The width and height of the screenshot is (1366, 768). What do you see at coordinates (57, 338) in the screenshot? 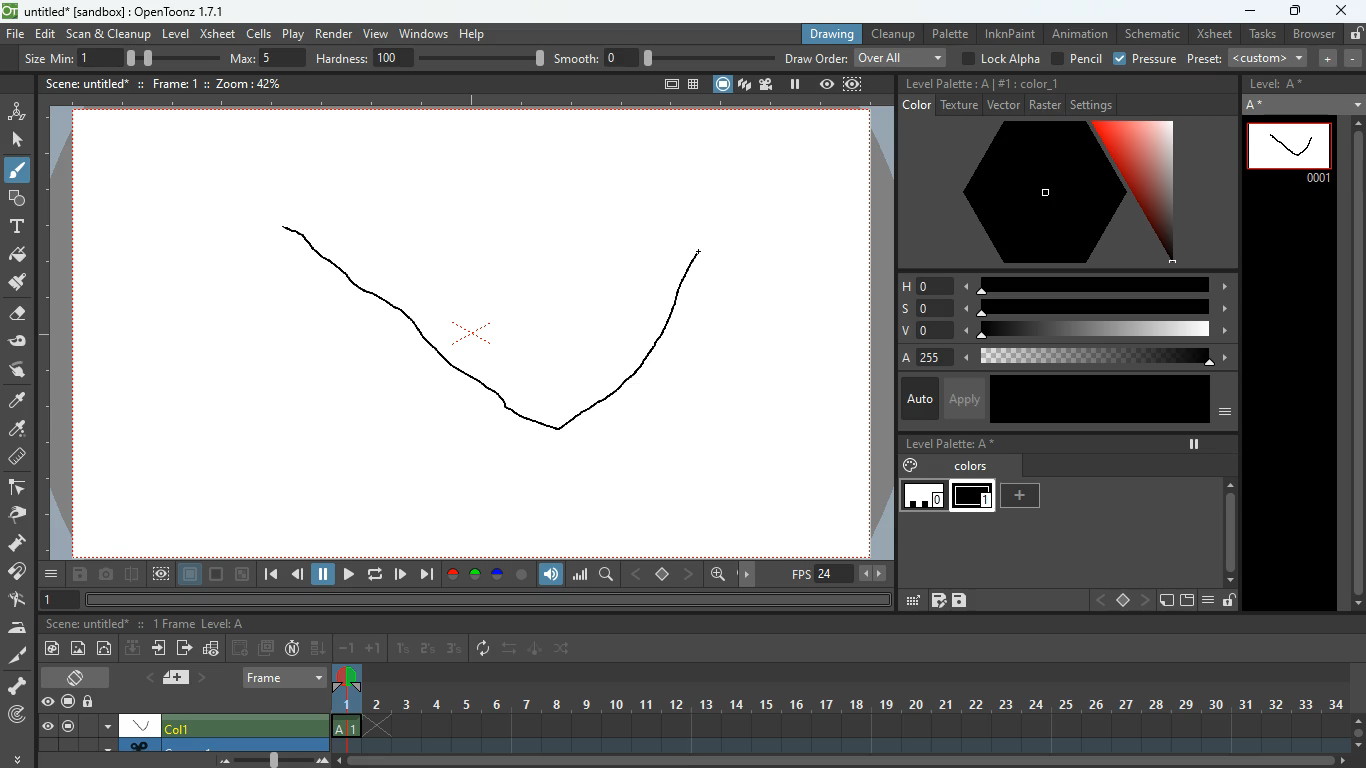
I see `vertical scale` at bounding box center [57, 338].